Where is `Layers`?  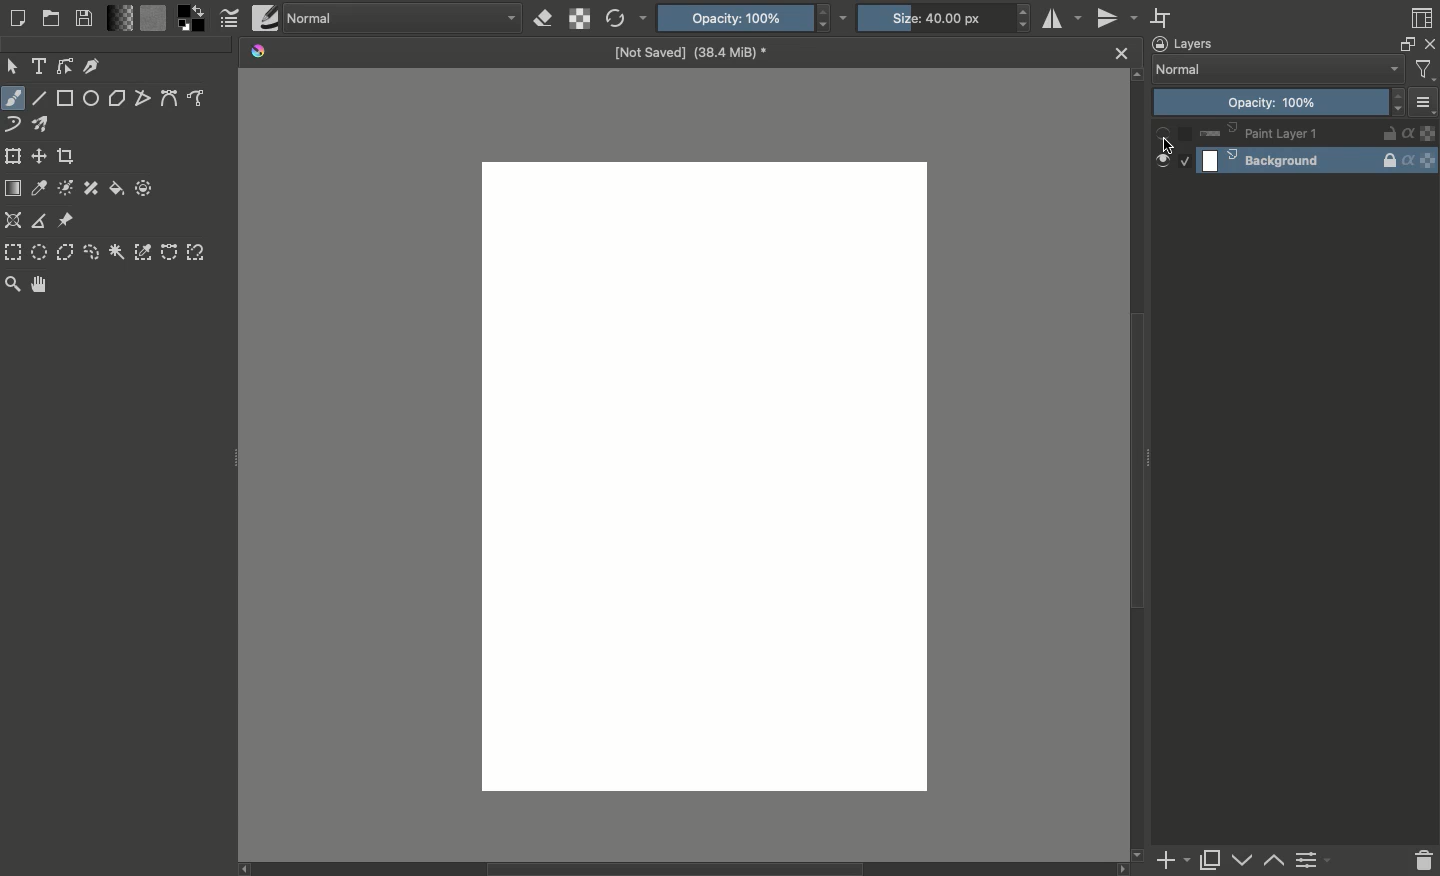
Layers is located at coordinates (1183, 43).